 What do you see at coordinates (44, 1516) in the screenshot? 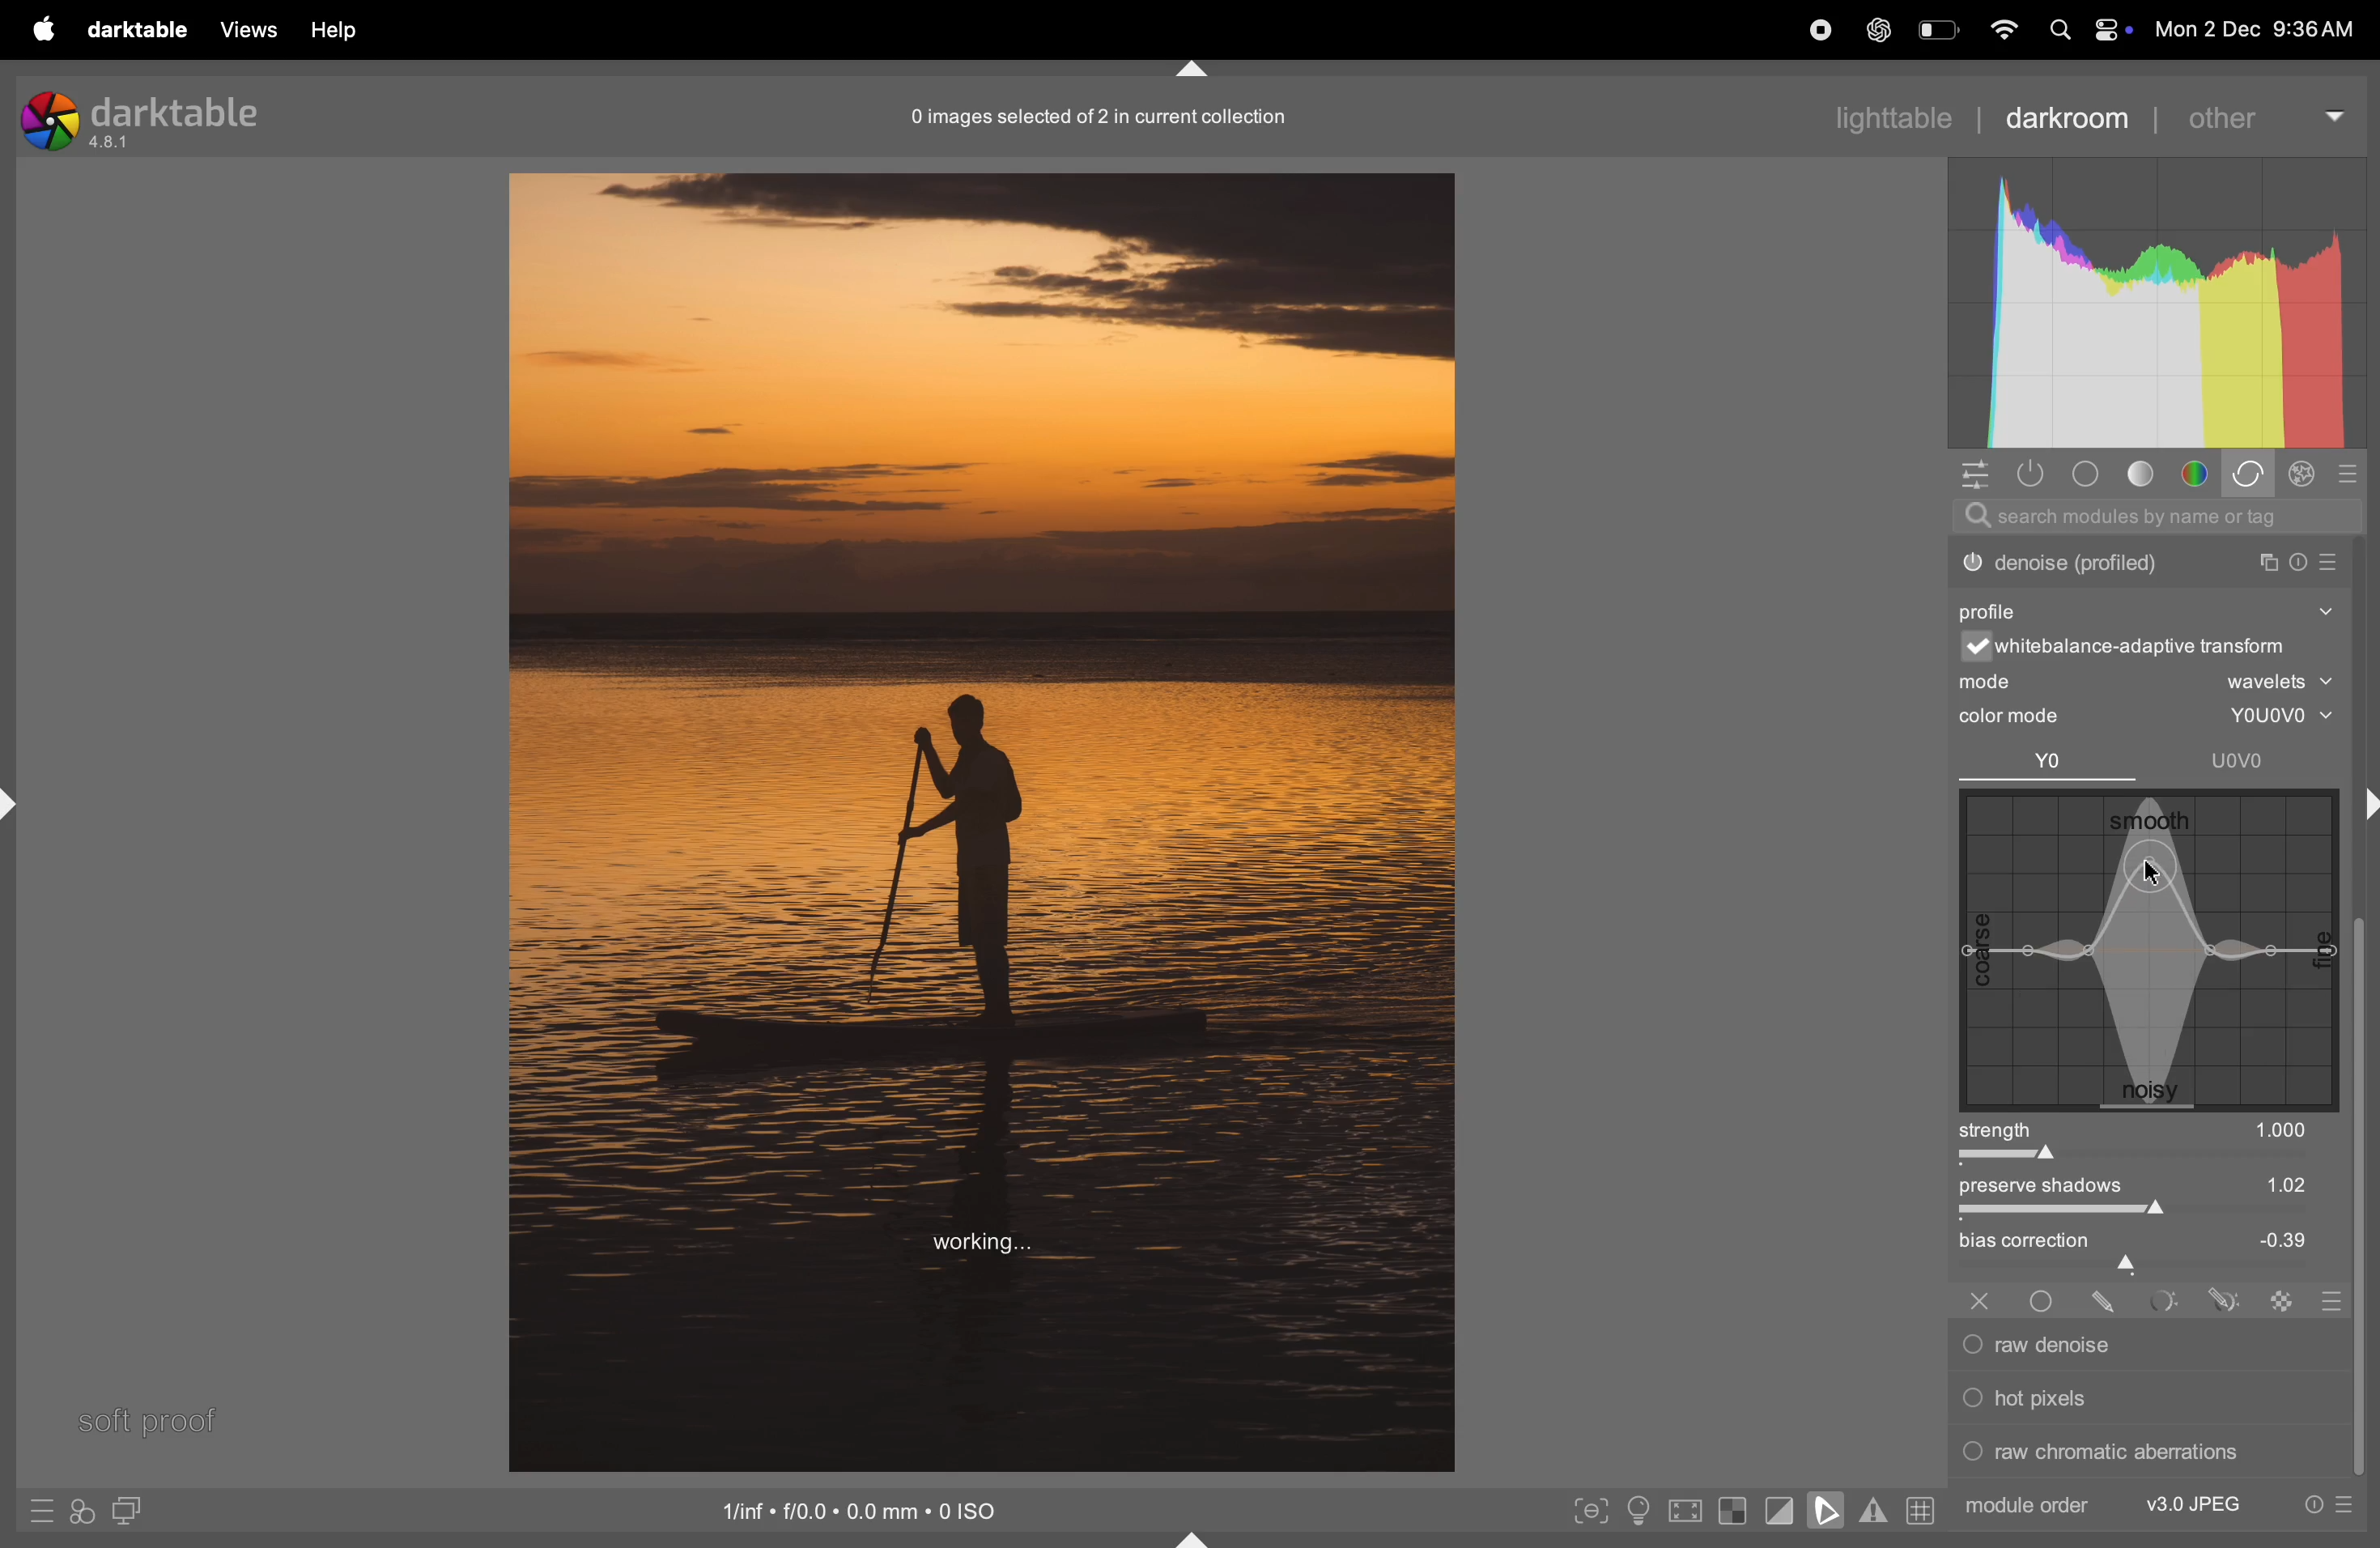
I see `sign` at bounding box center [44, 1516].